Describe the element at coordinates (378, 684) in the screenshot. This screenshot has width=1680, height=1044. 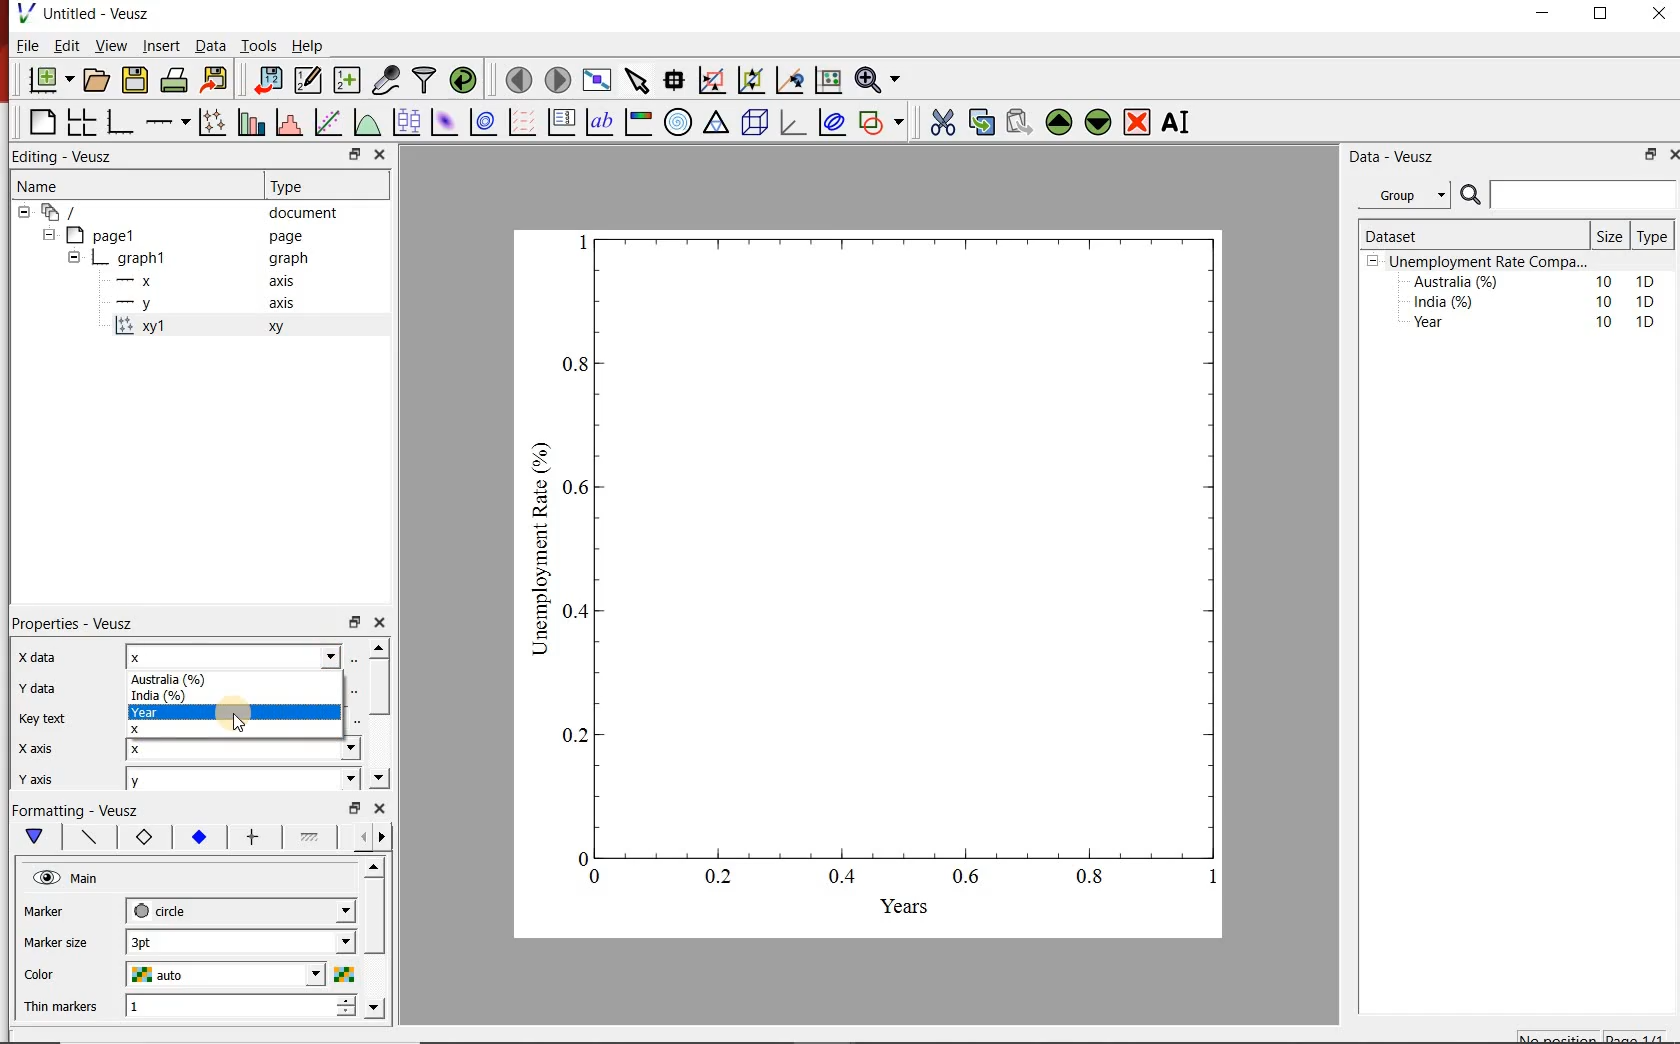
I see `scroll bar` at that location.